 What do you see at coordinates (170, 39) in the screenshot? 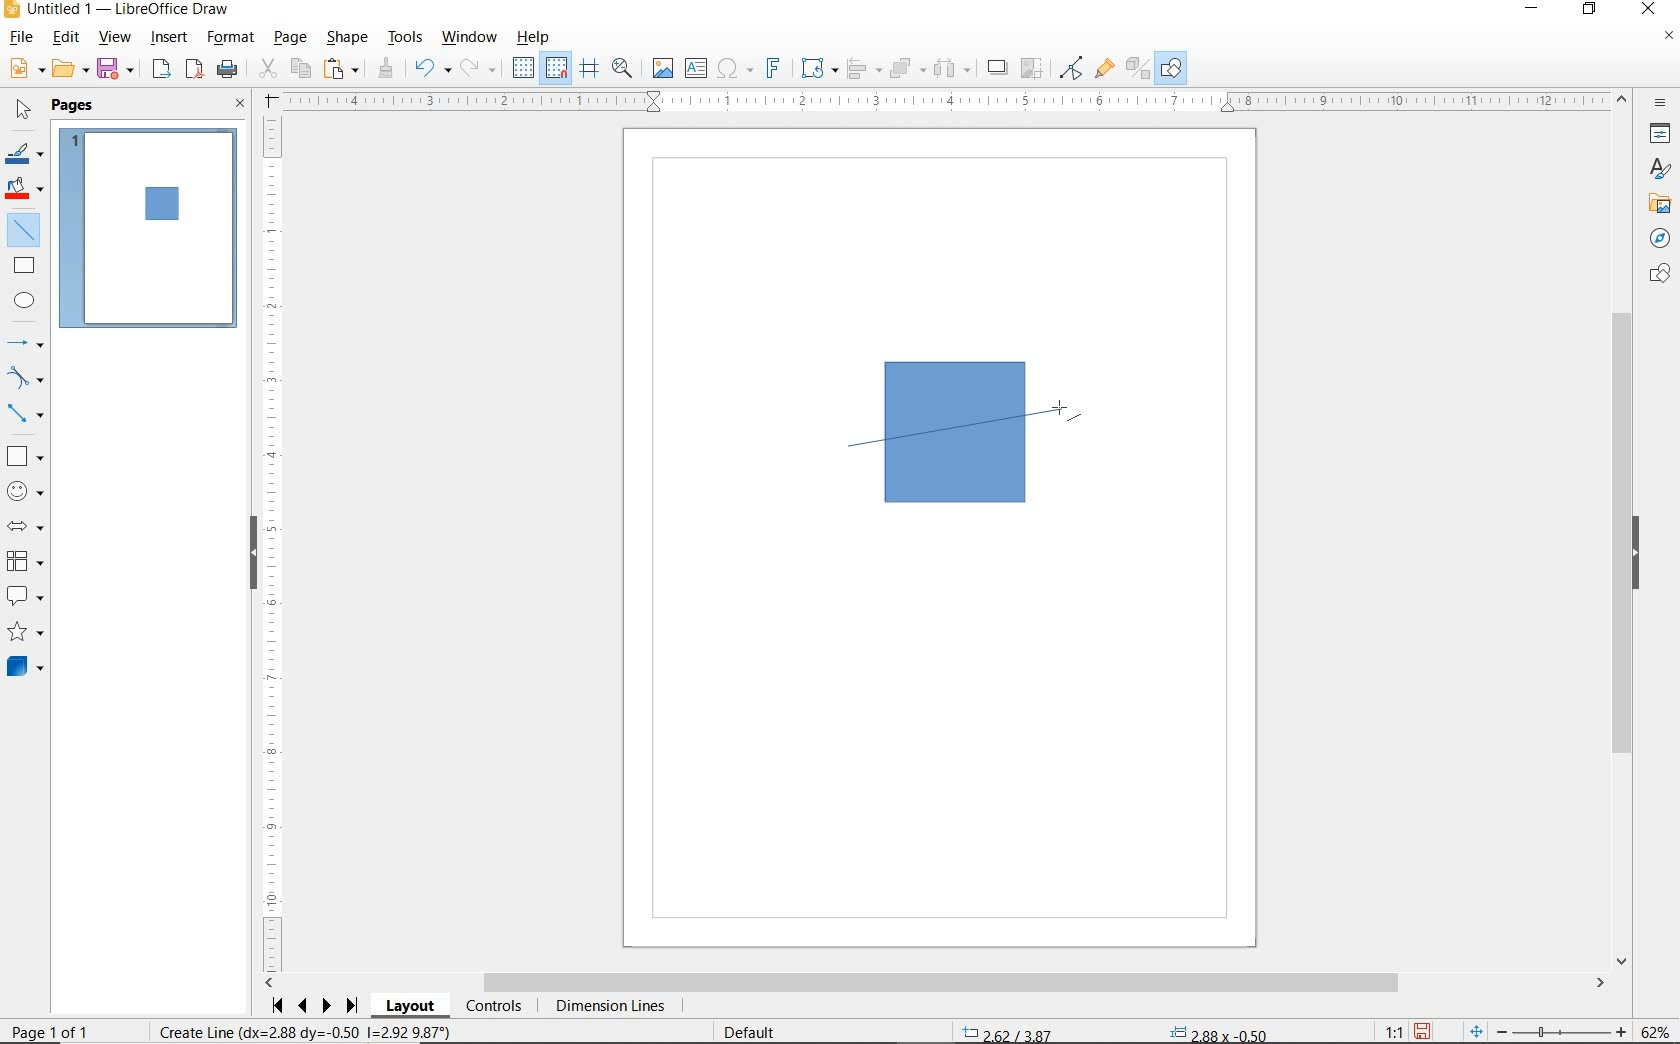
I see `INSERT` at bounding box center [170, 39].